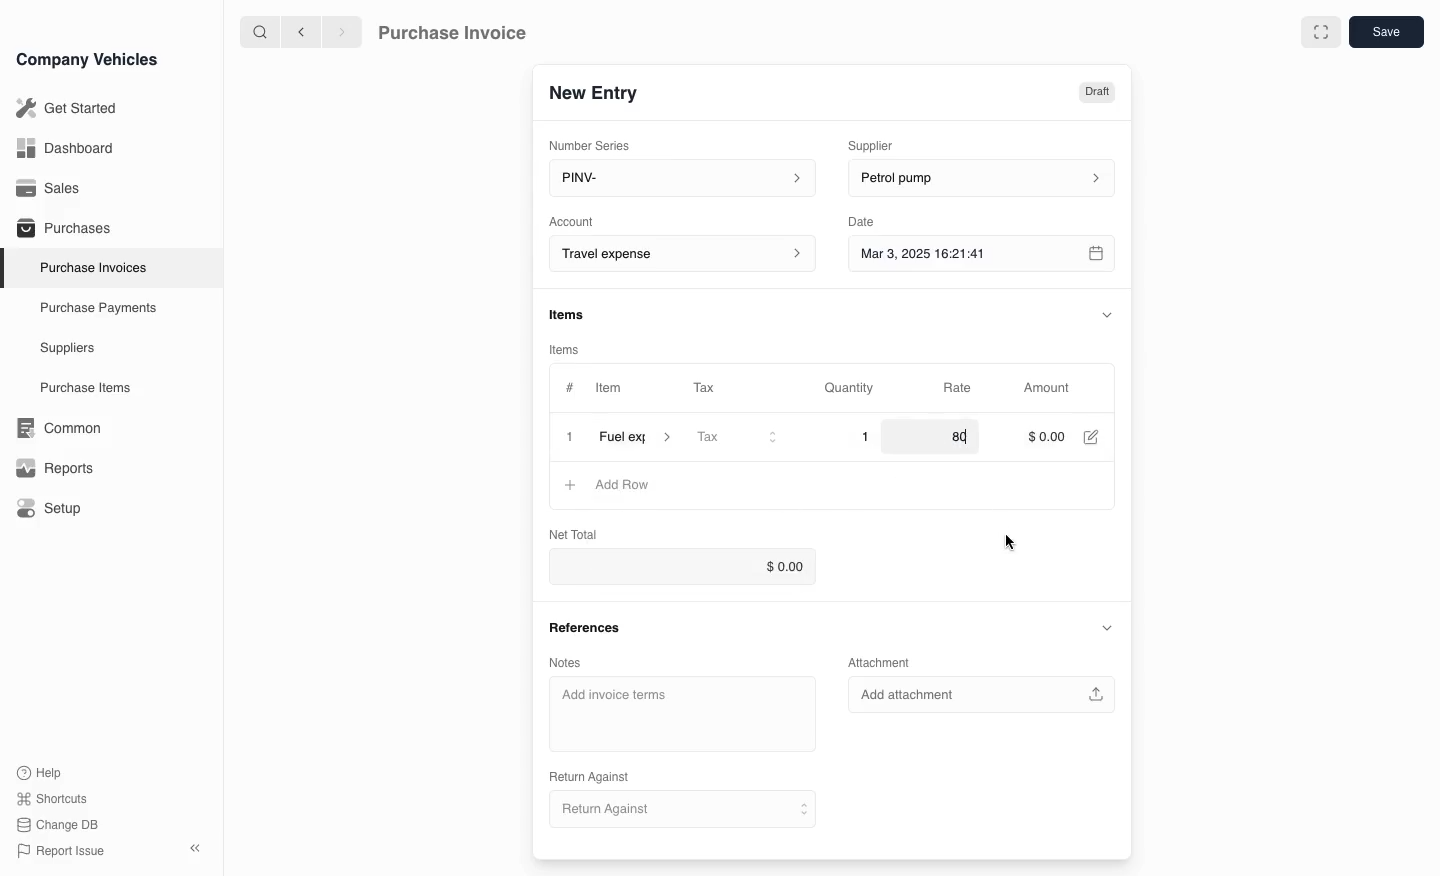  I want to click on Purchase items, so click(78, 388).